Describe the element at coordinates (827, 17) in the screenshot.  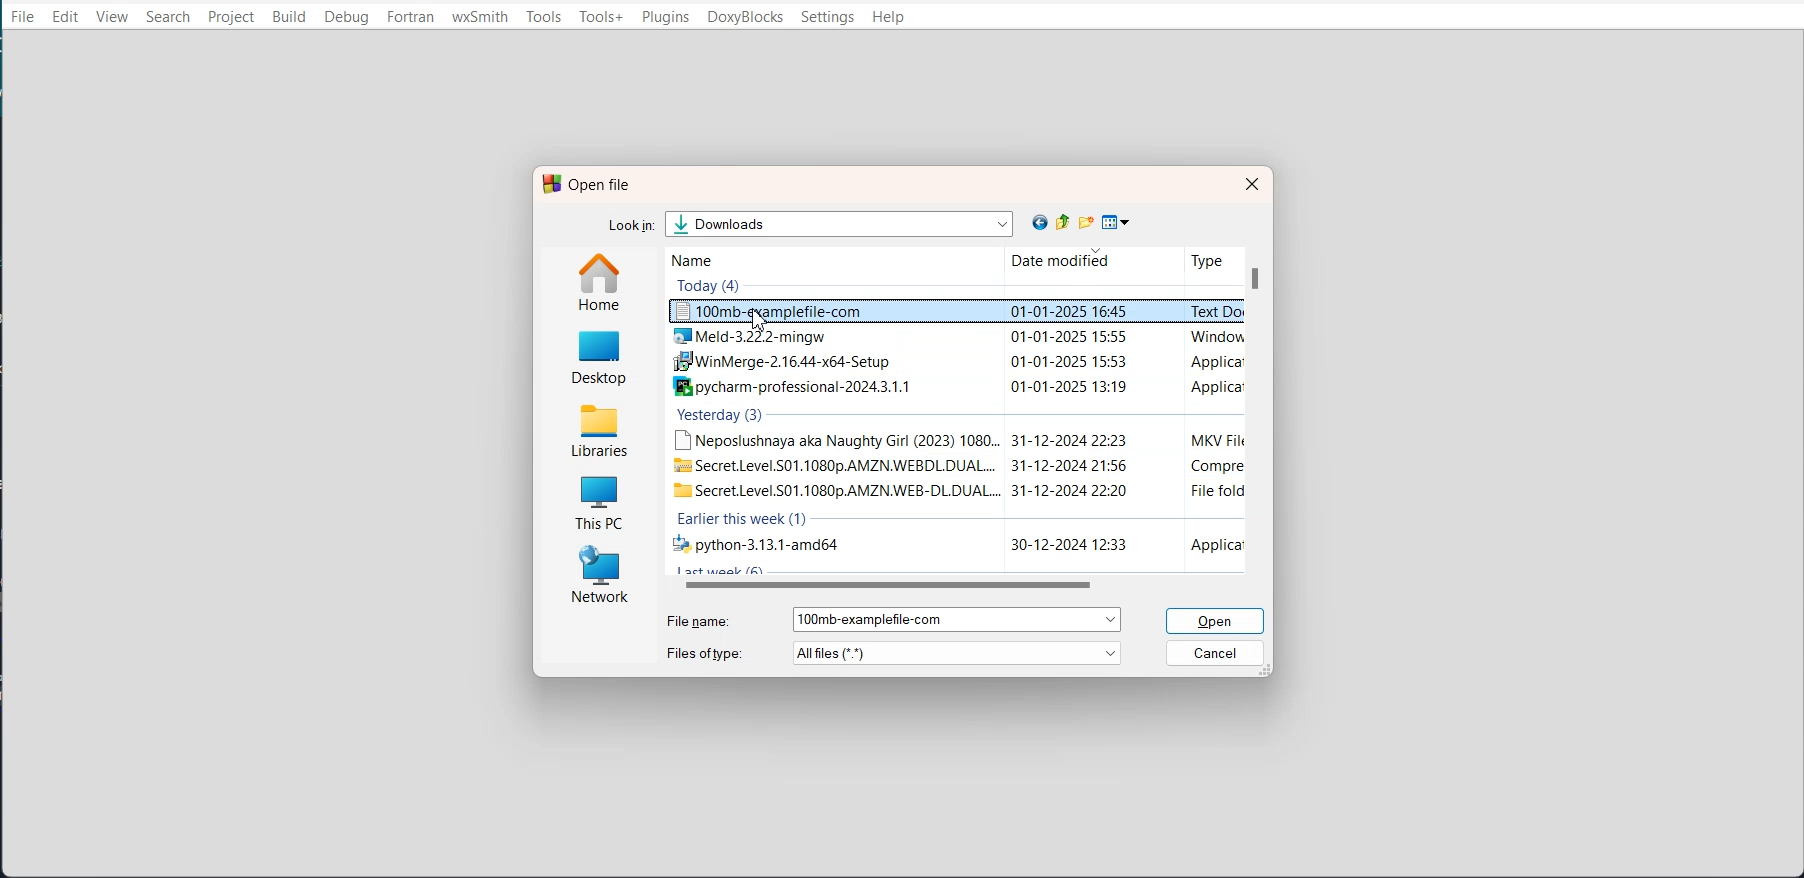
I see `Settings` at that location.